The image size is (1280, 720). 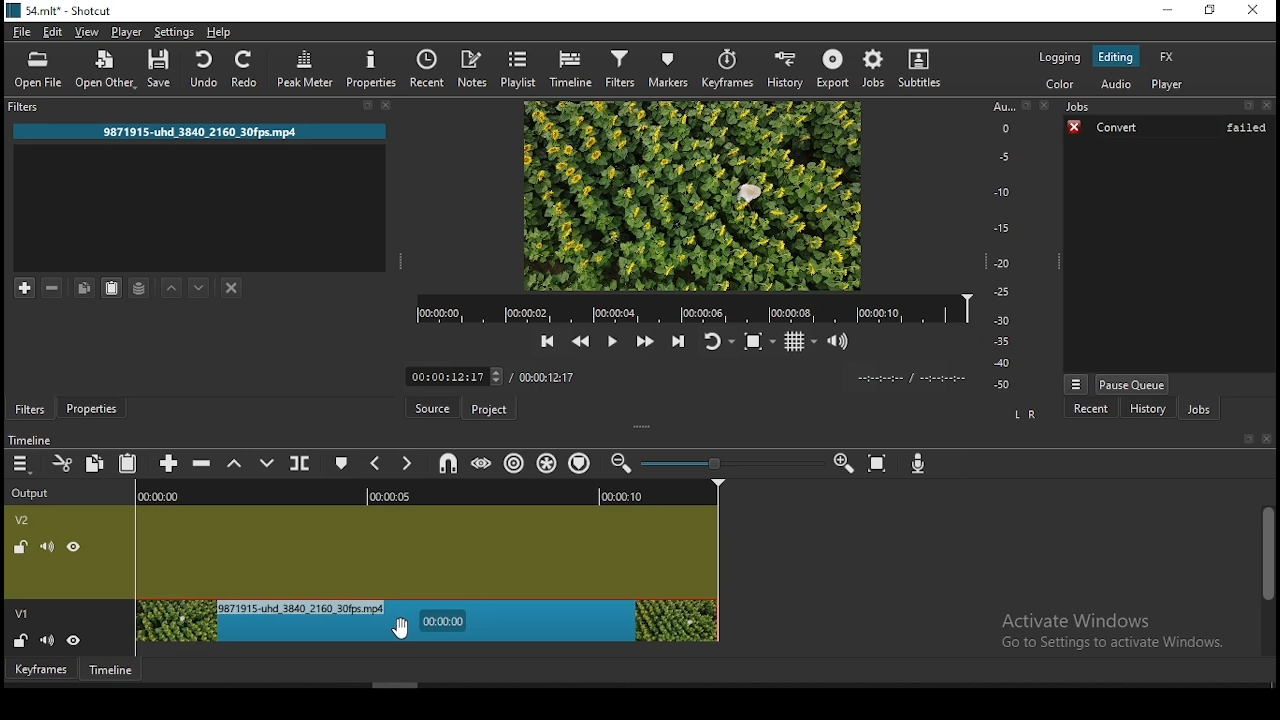 I want to click on view/hide, so click(x=75, y=639).